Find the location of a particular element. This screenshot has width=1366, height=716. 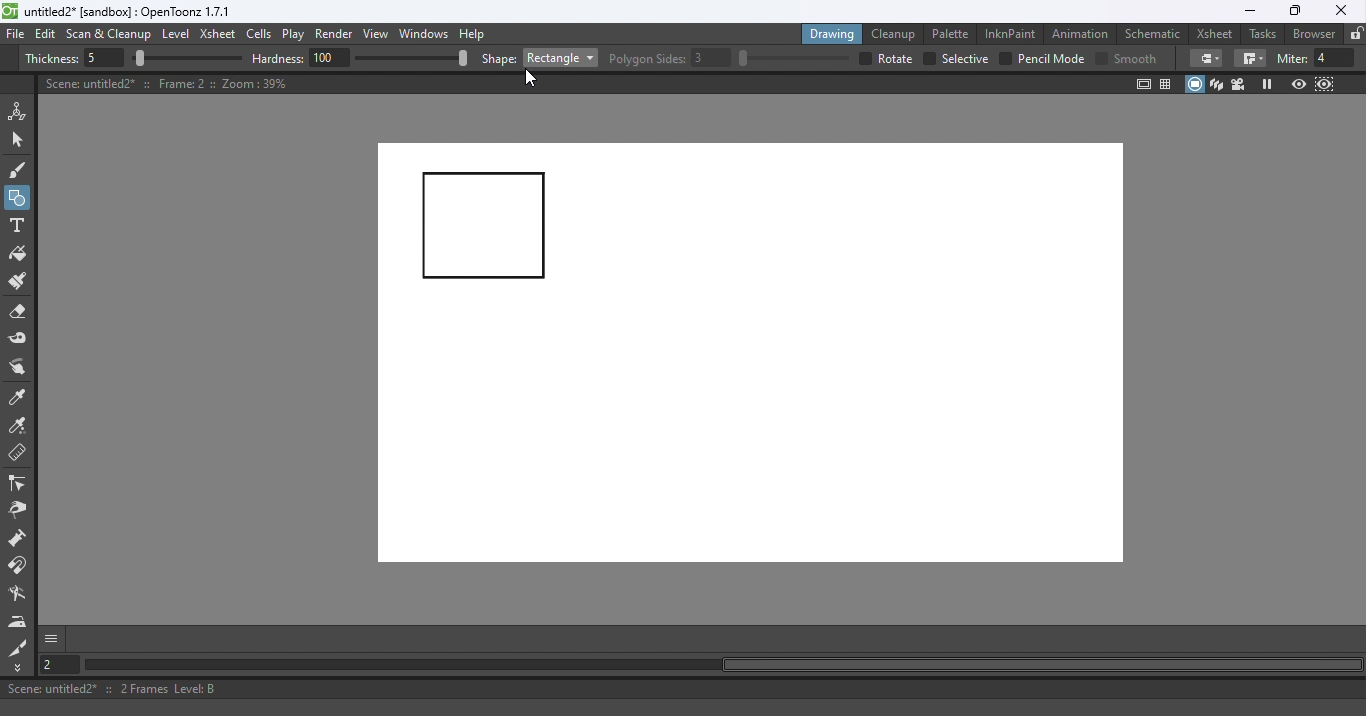

Thickness is located at coordinates (51, 59).